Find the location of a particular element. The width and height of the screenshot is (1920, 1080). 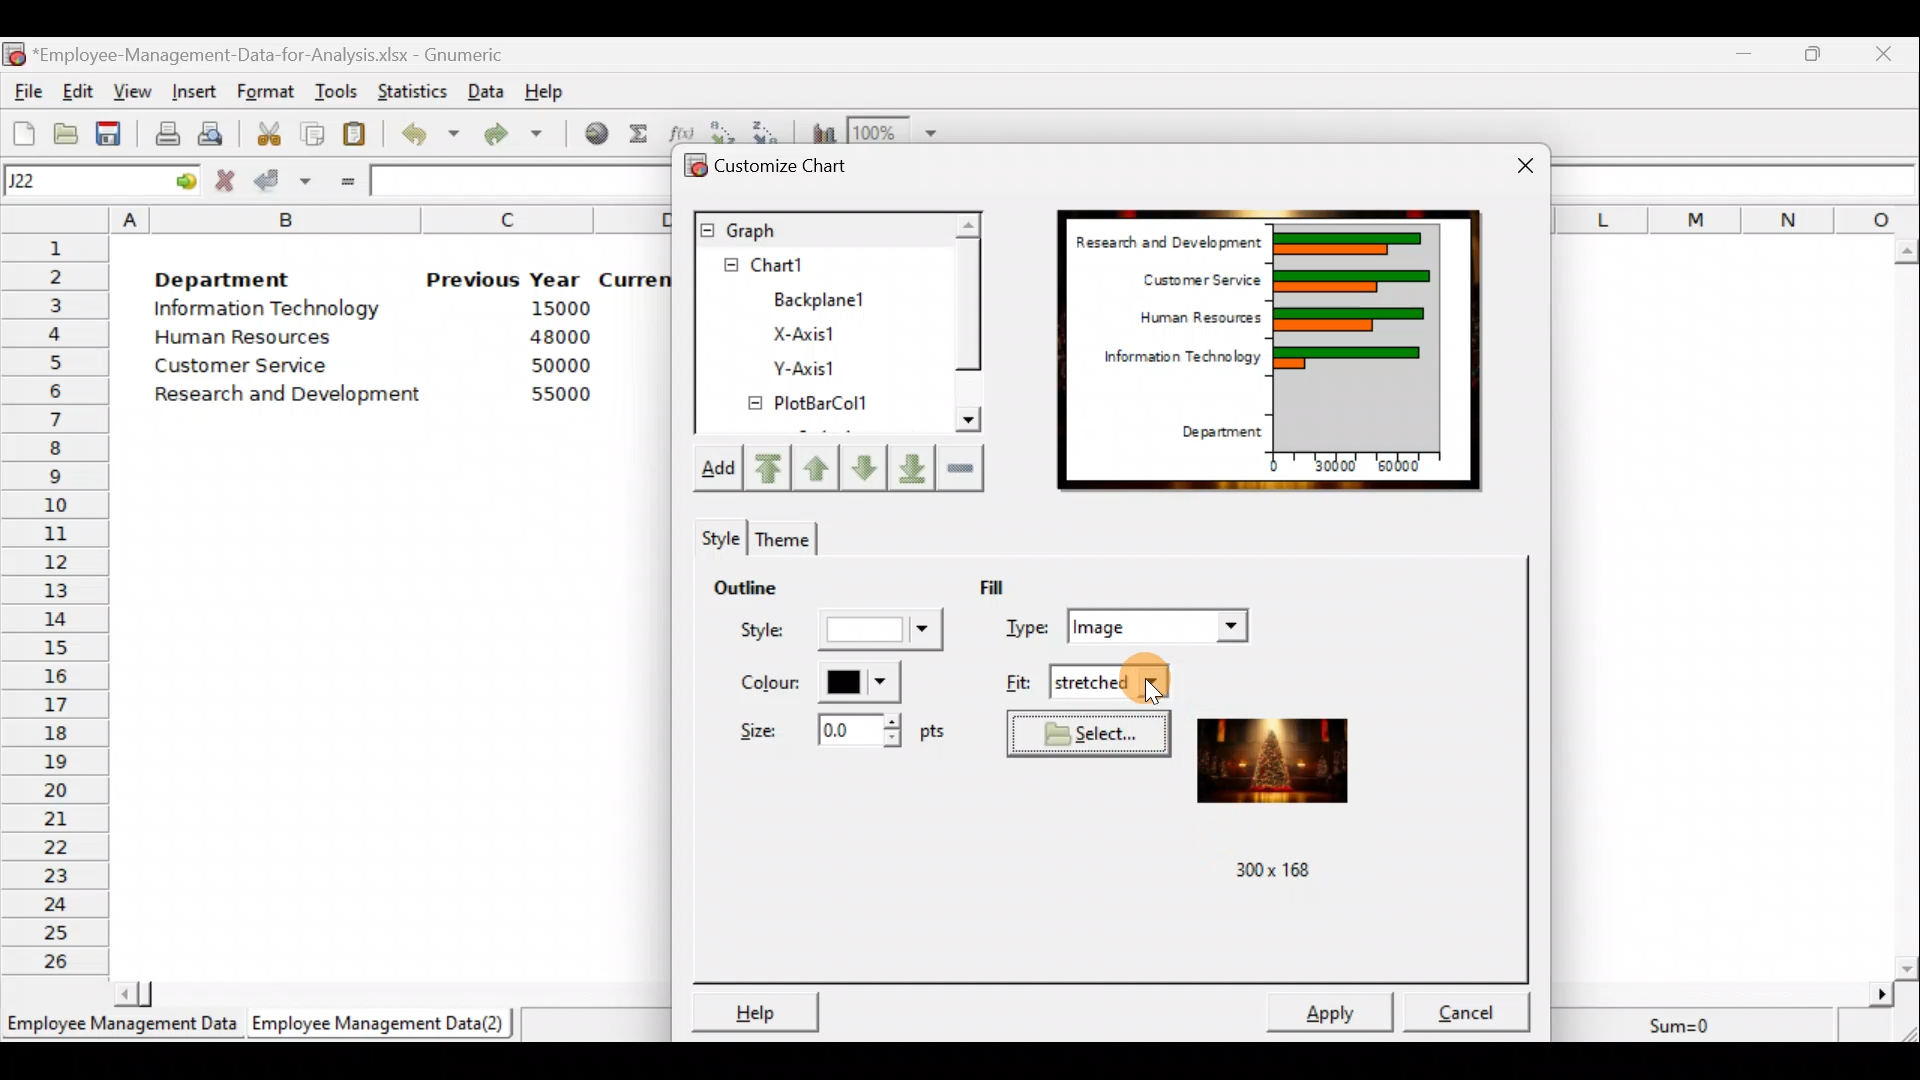

Format is located at coordinates (268, 89).